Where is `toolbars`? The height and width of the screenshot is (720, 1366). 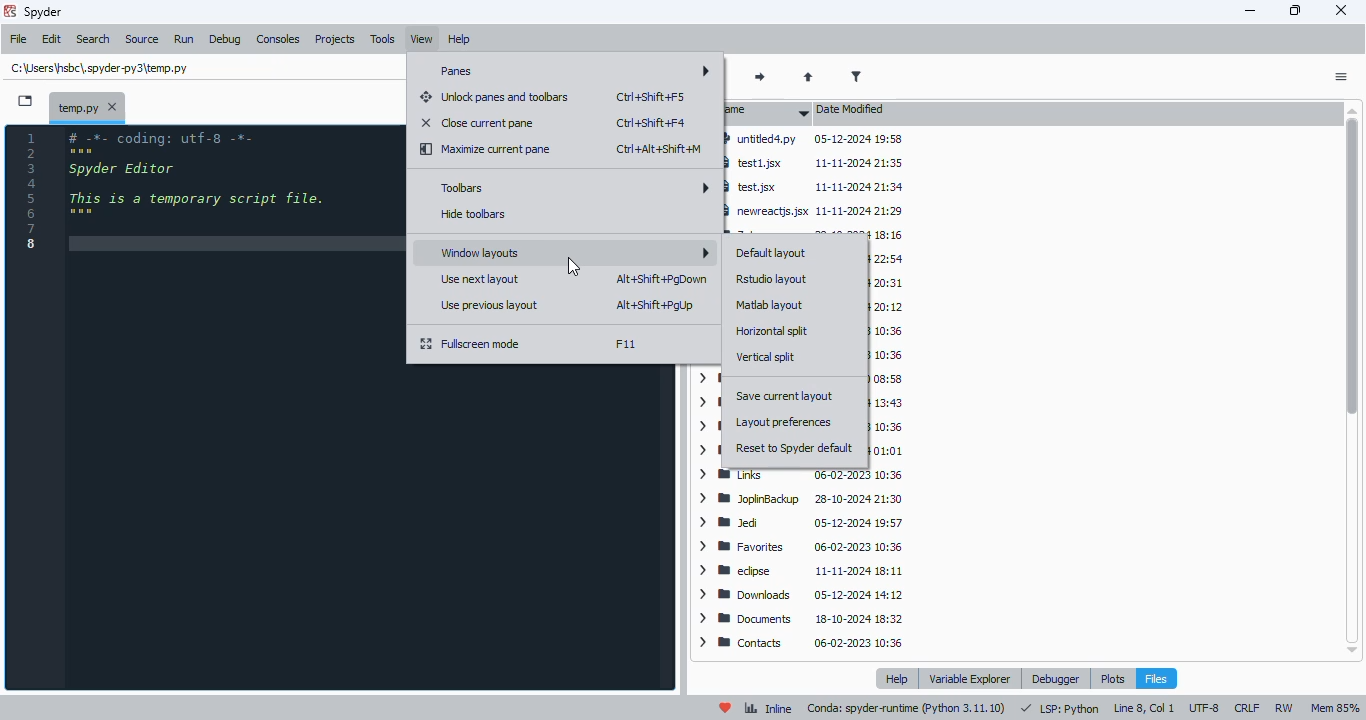 toolbars is located at coordinates (575, 188).